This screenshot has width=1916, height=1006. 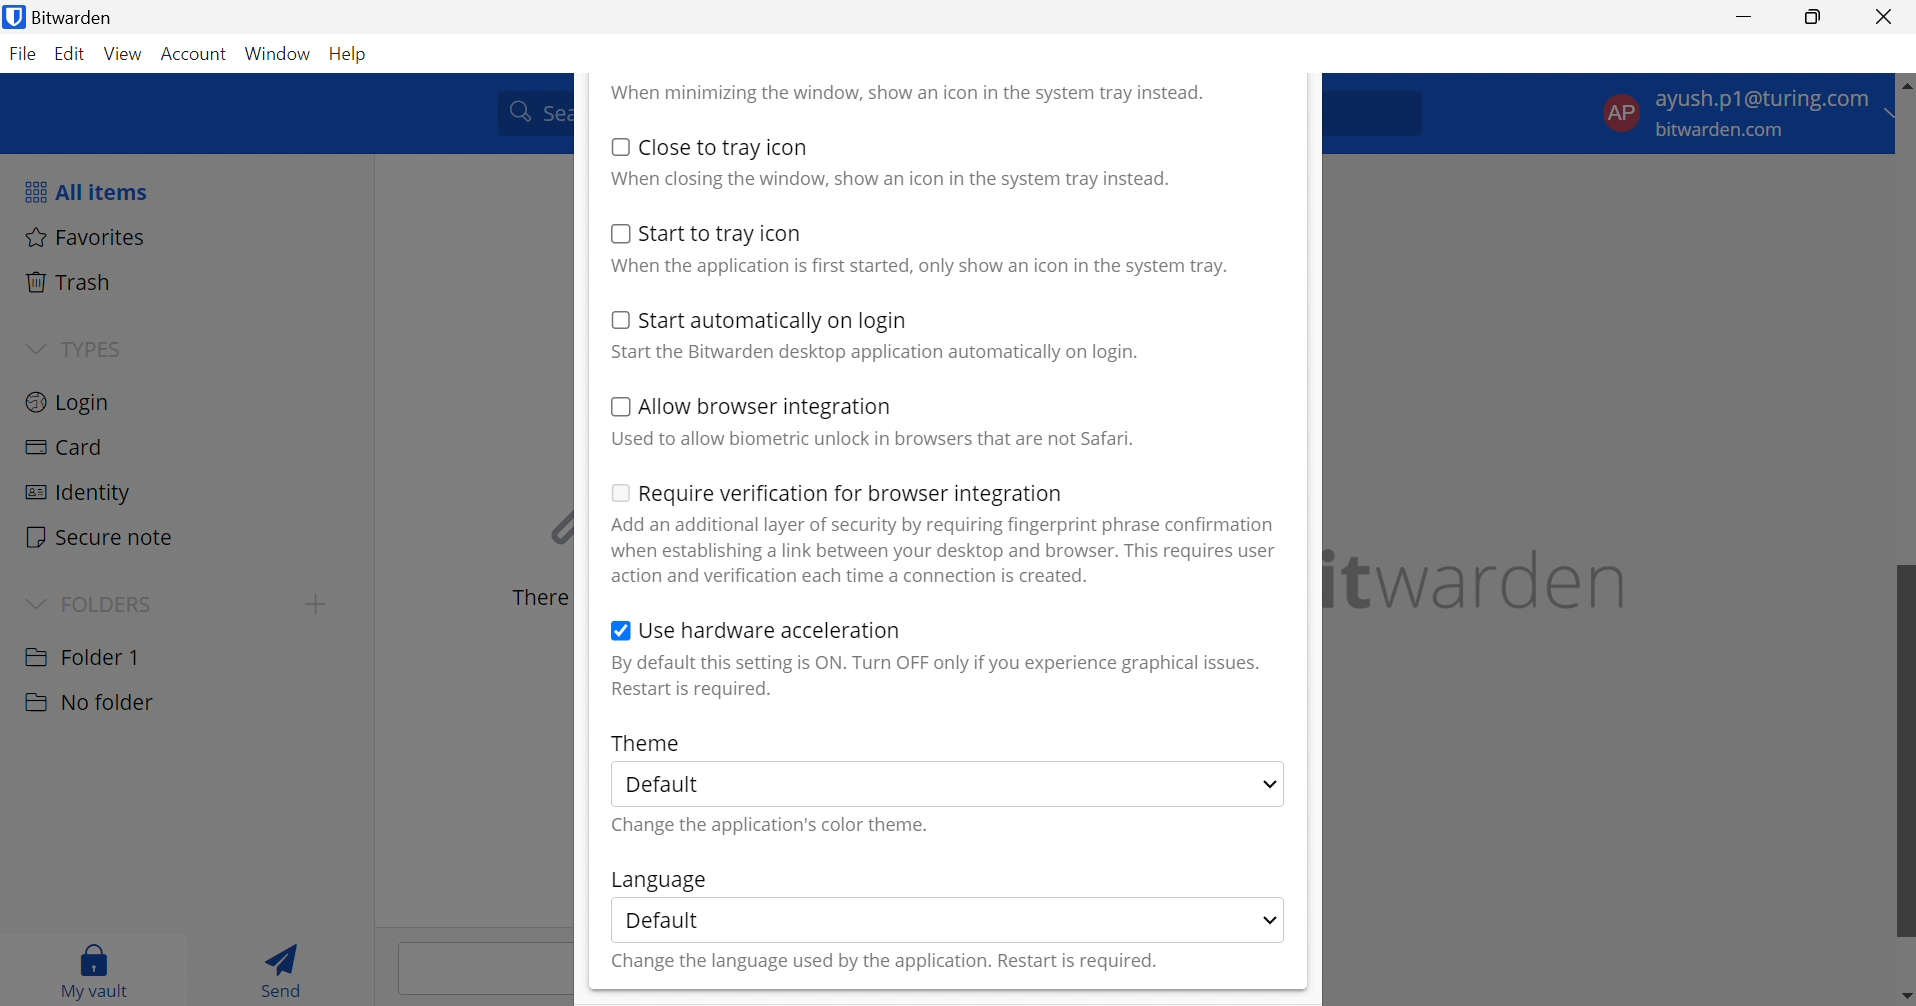 What do you see at coordinates (767, 409) in the screenshot?
I see `Allow browser integration` at bounding box center [767, 409].